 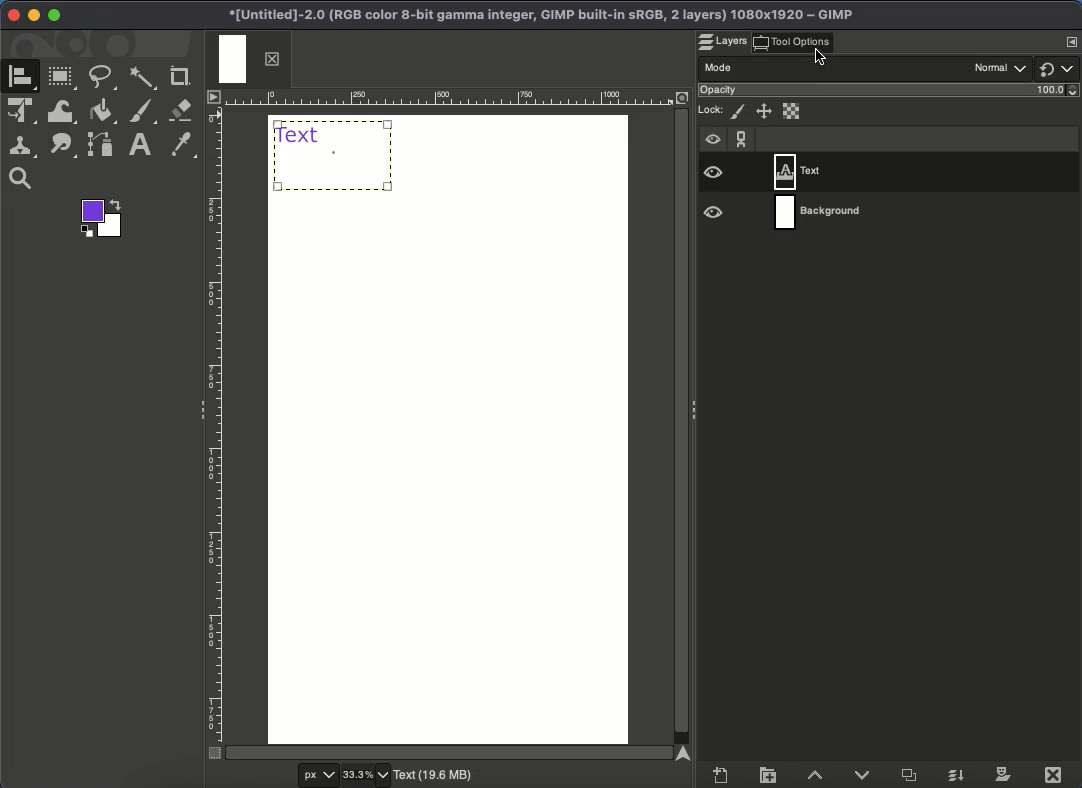 I want to click on Foreground color, so click(x=103, y=218).